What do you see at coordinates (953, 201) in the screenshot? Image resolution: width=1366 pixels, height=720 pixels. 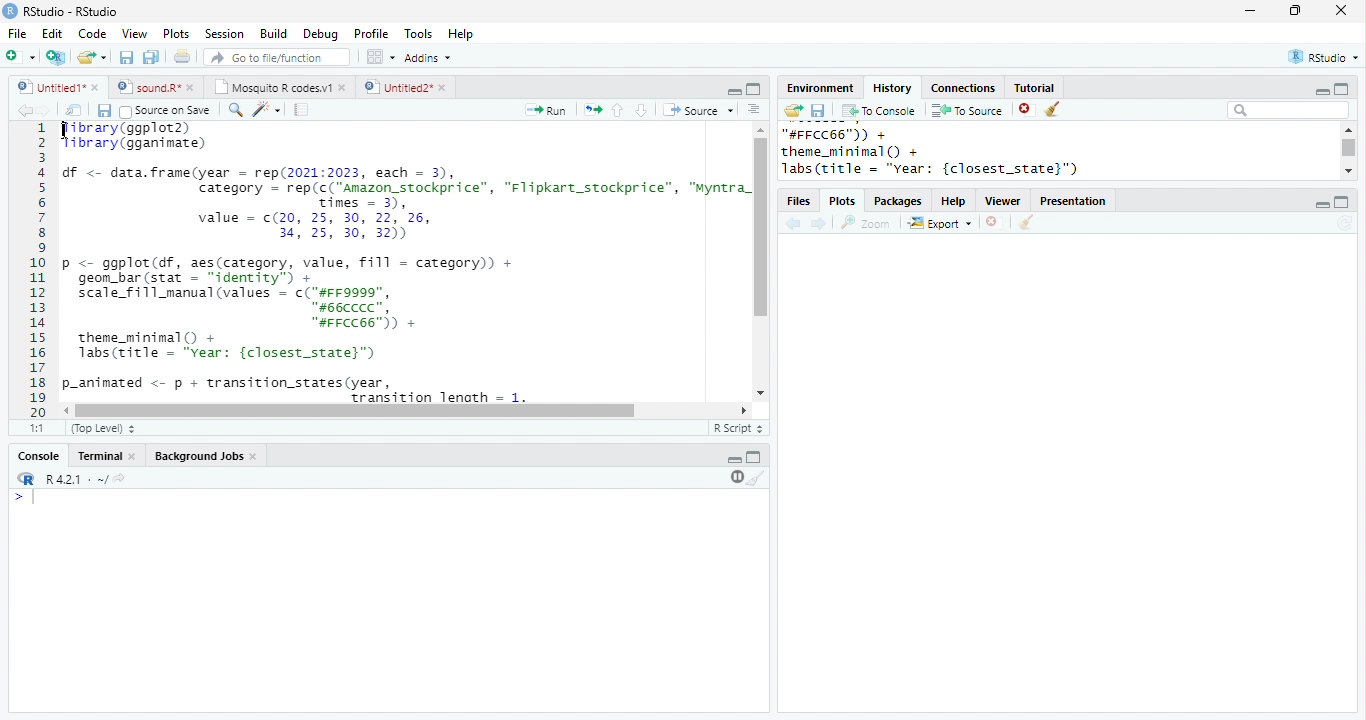 I see `Help` at bounding box center [953, 201].